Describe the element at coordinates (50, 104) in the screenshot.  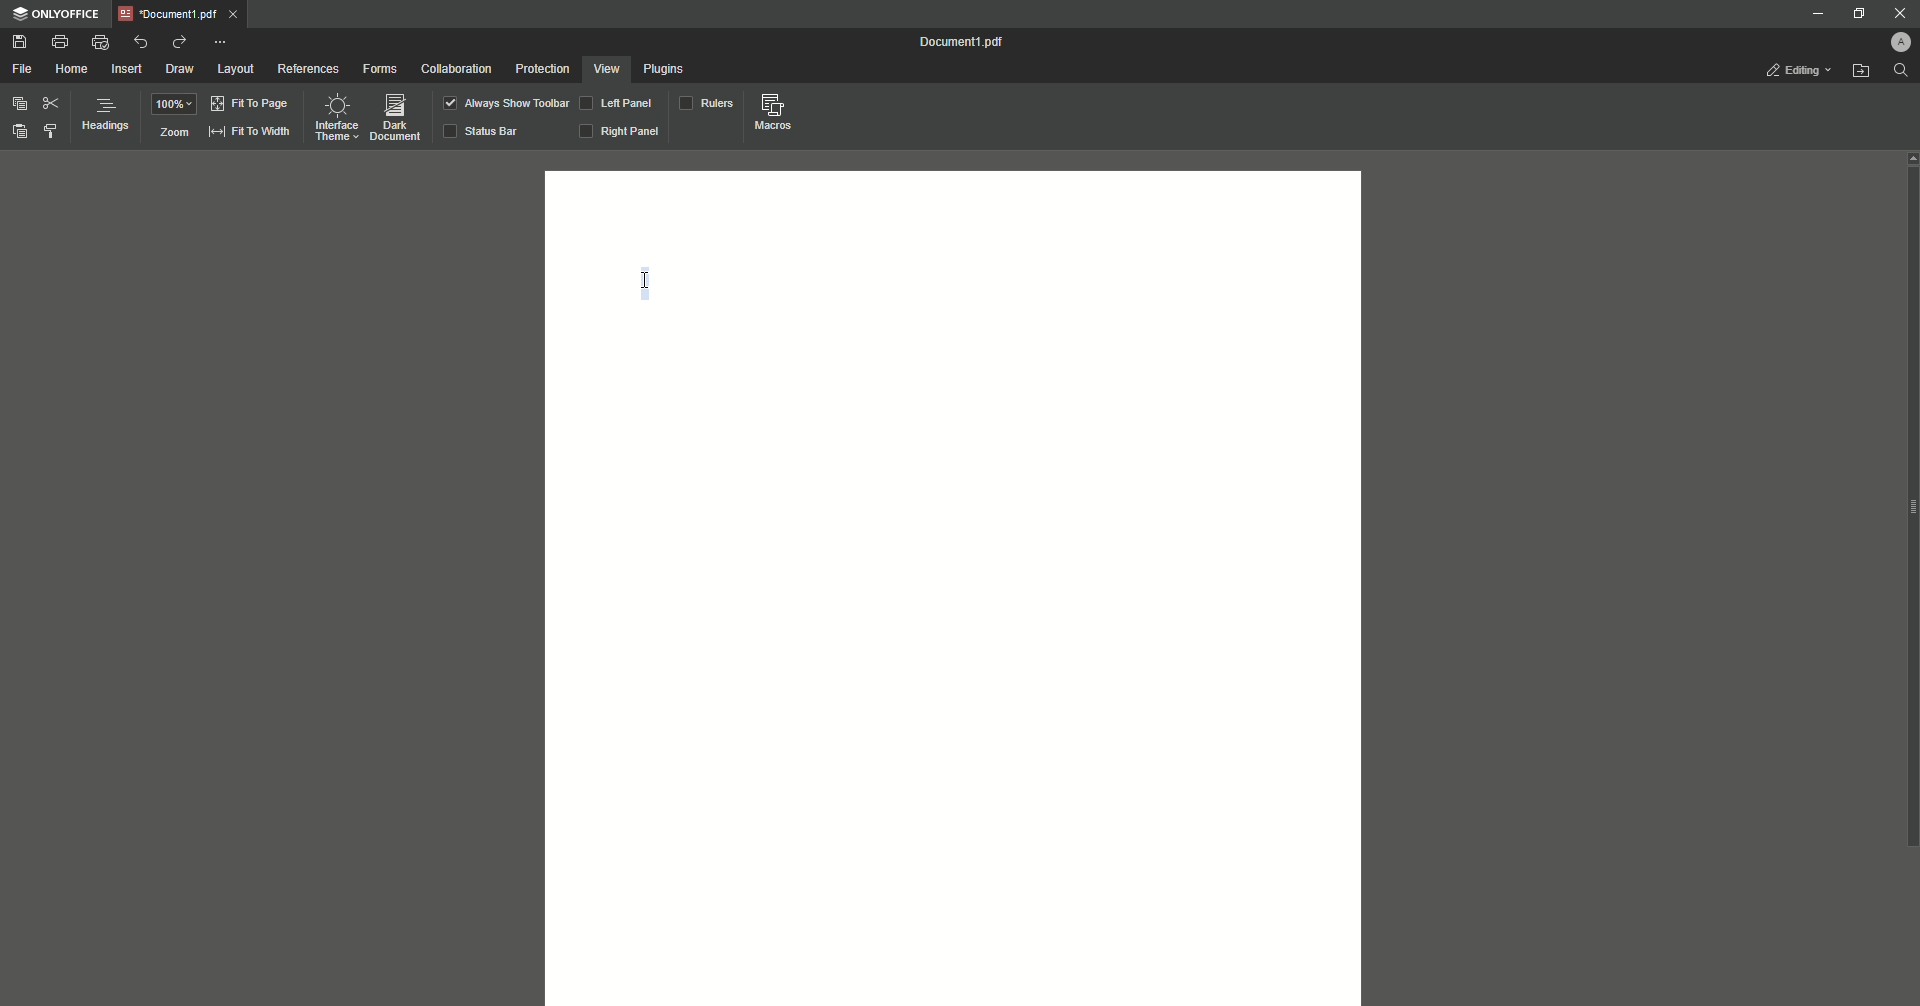
I see `Cut` at that location.